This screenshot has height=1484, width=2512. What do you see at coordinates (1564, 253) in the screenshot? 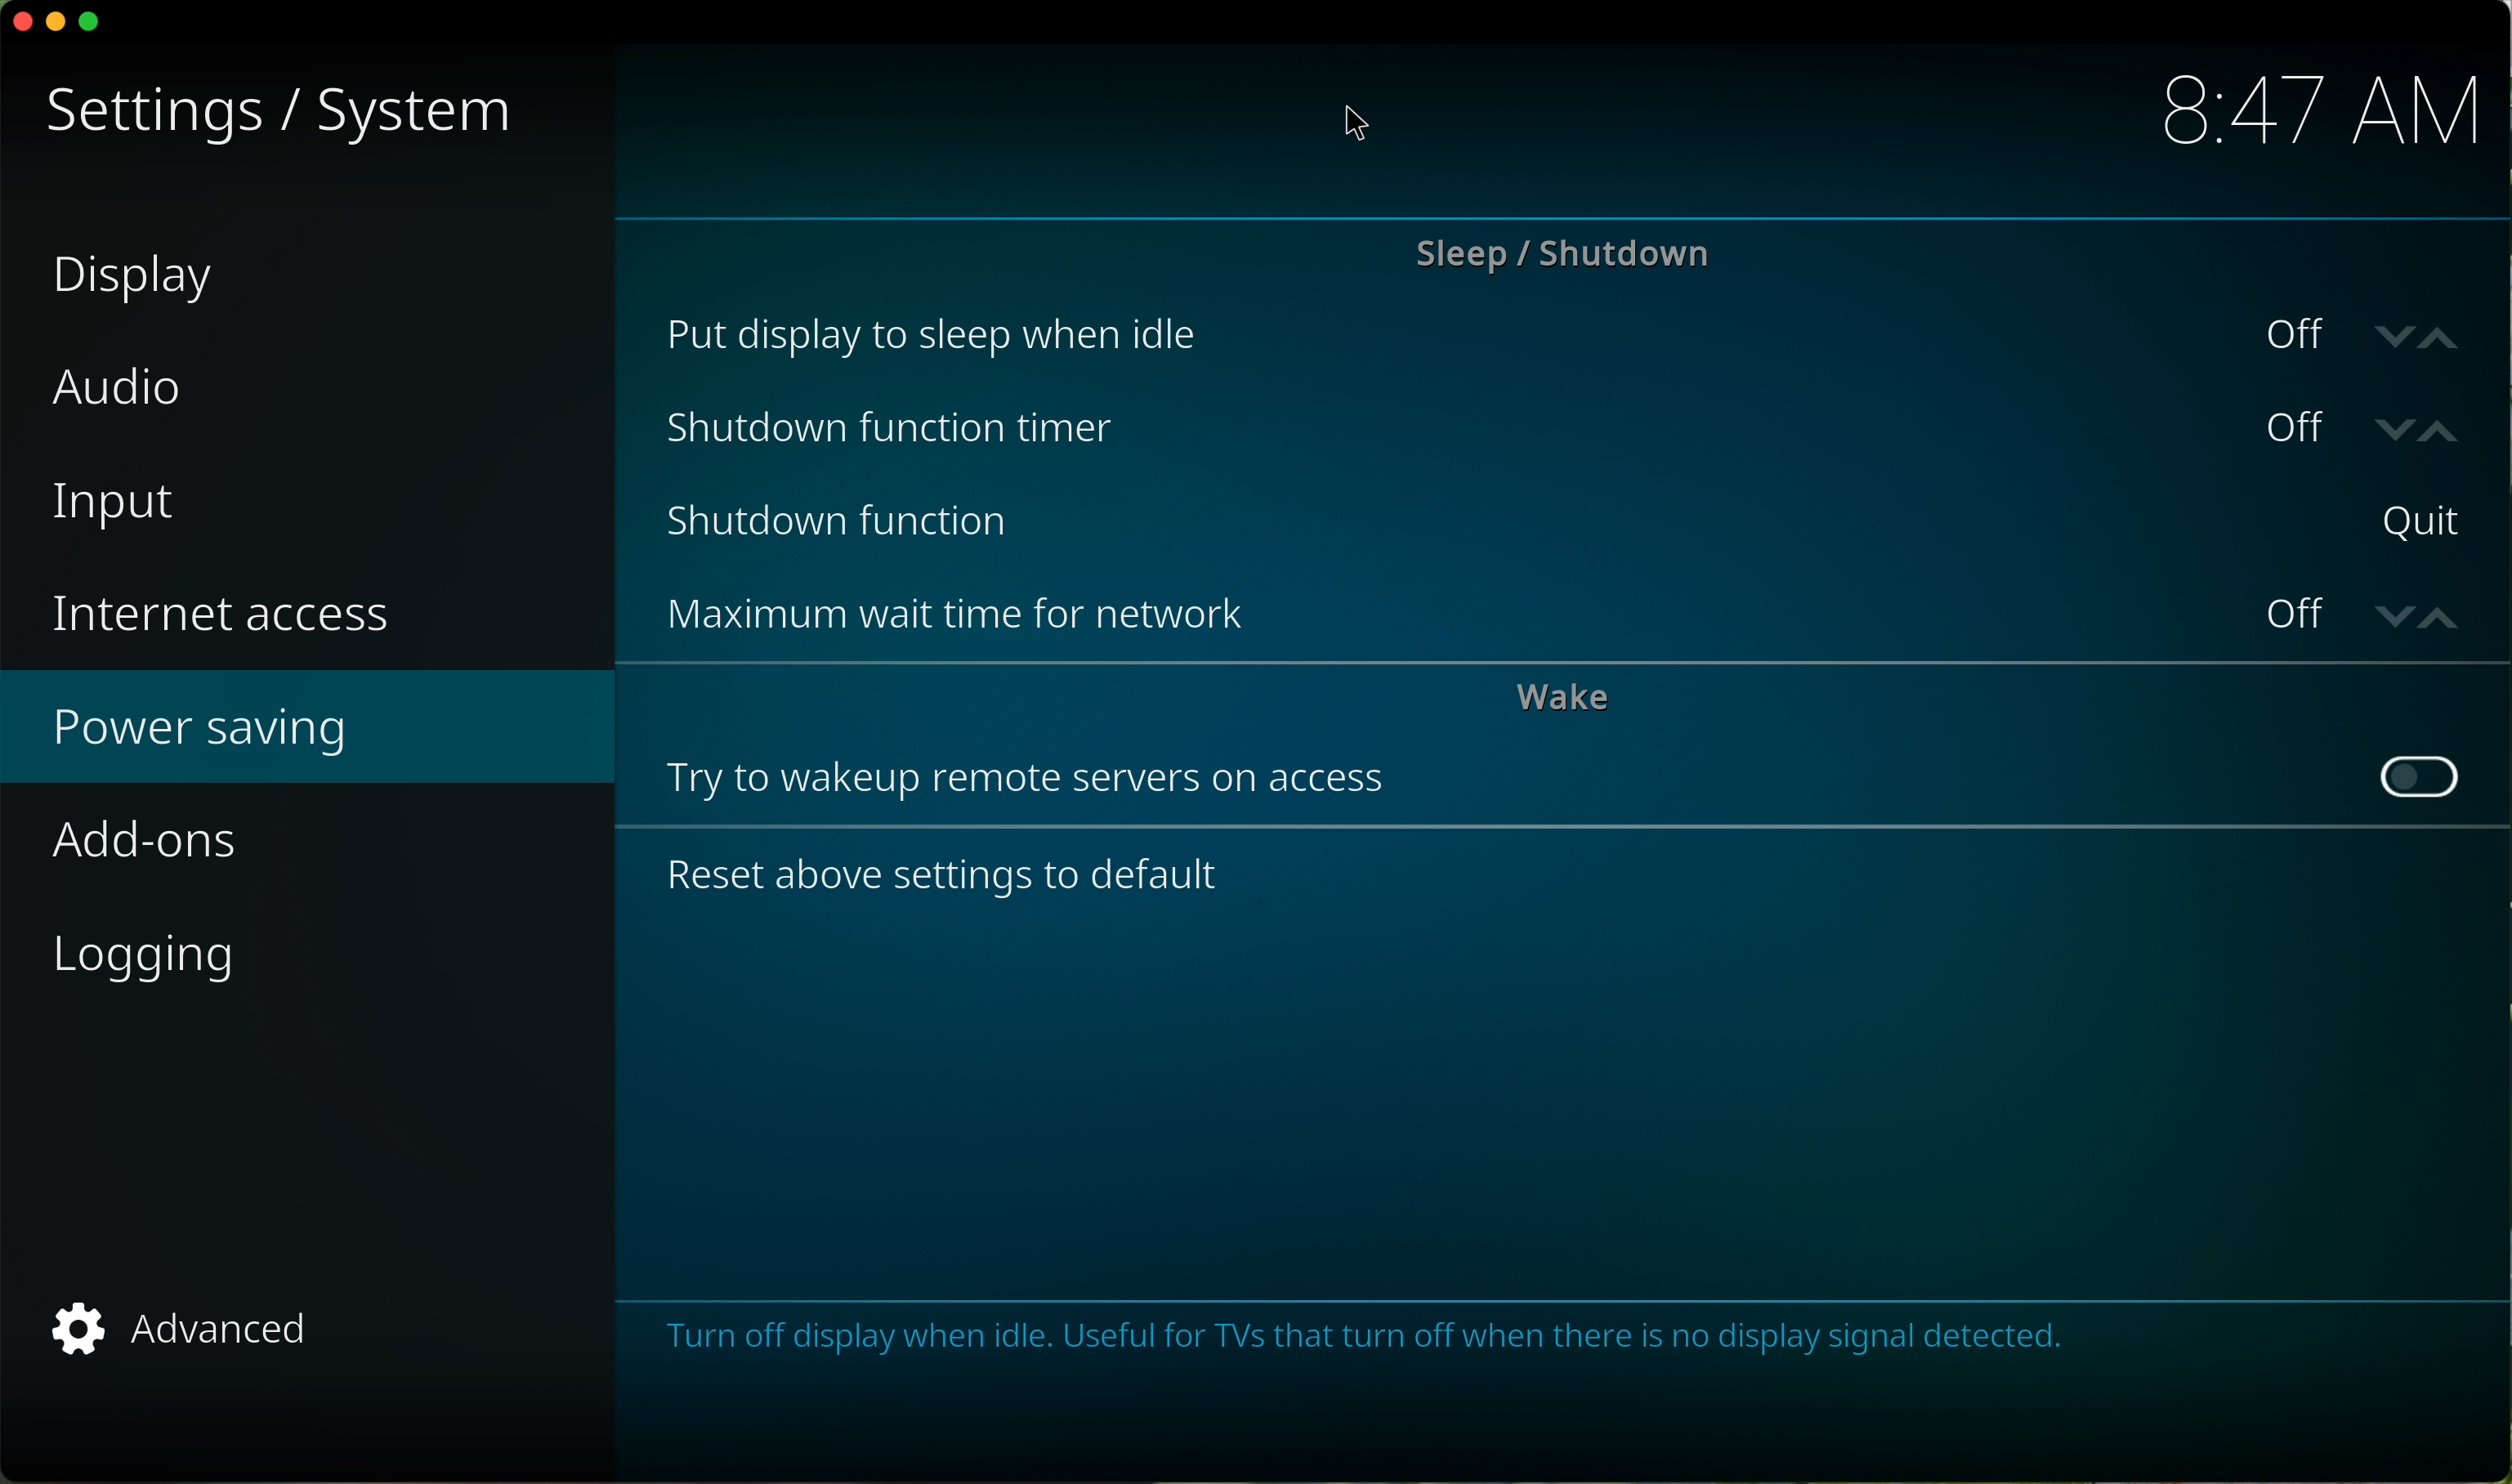
I see `sleep/shutdown` at bounding box center [1564, 253].